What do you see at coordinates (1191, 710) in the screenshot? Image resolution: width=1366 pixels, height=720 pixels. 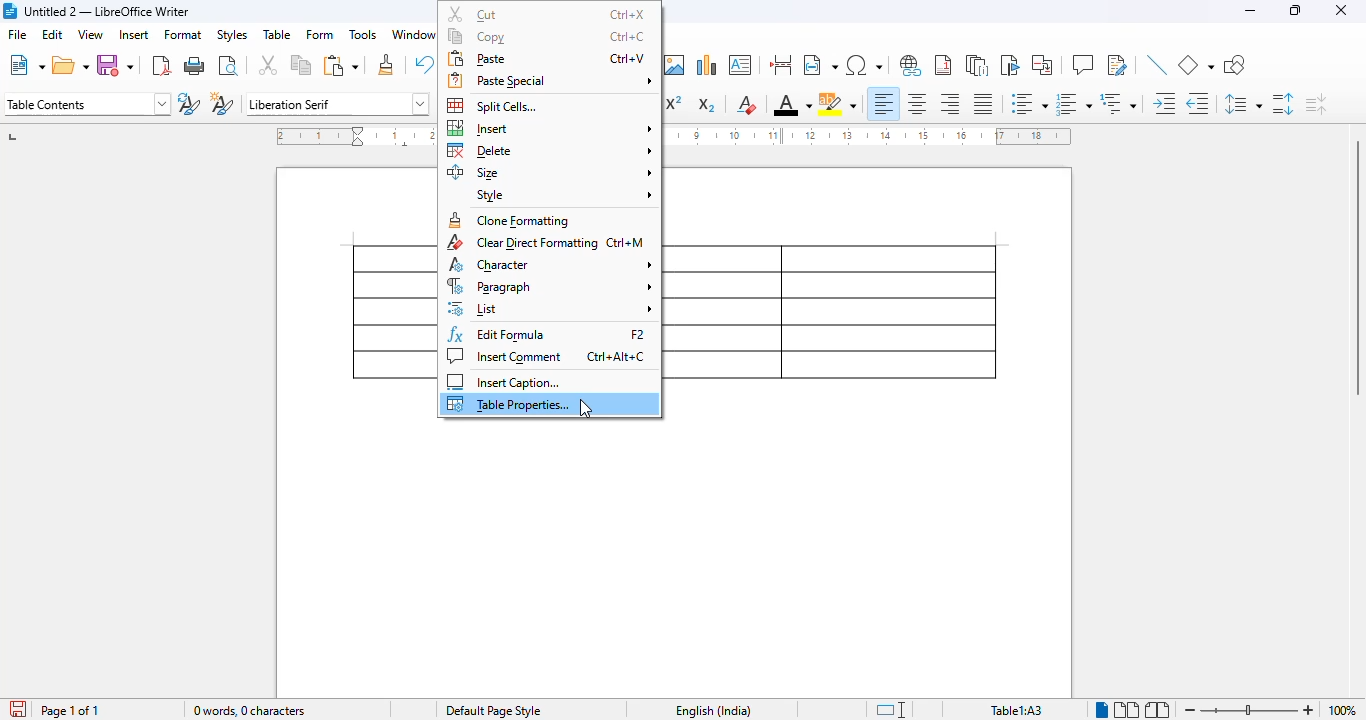 I see `zoom out` at bounding box center [1191, 710].